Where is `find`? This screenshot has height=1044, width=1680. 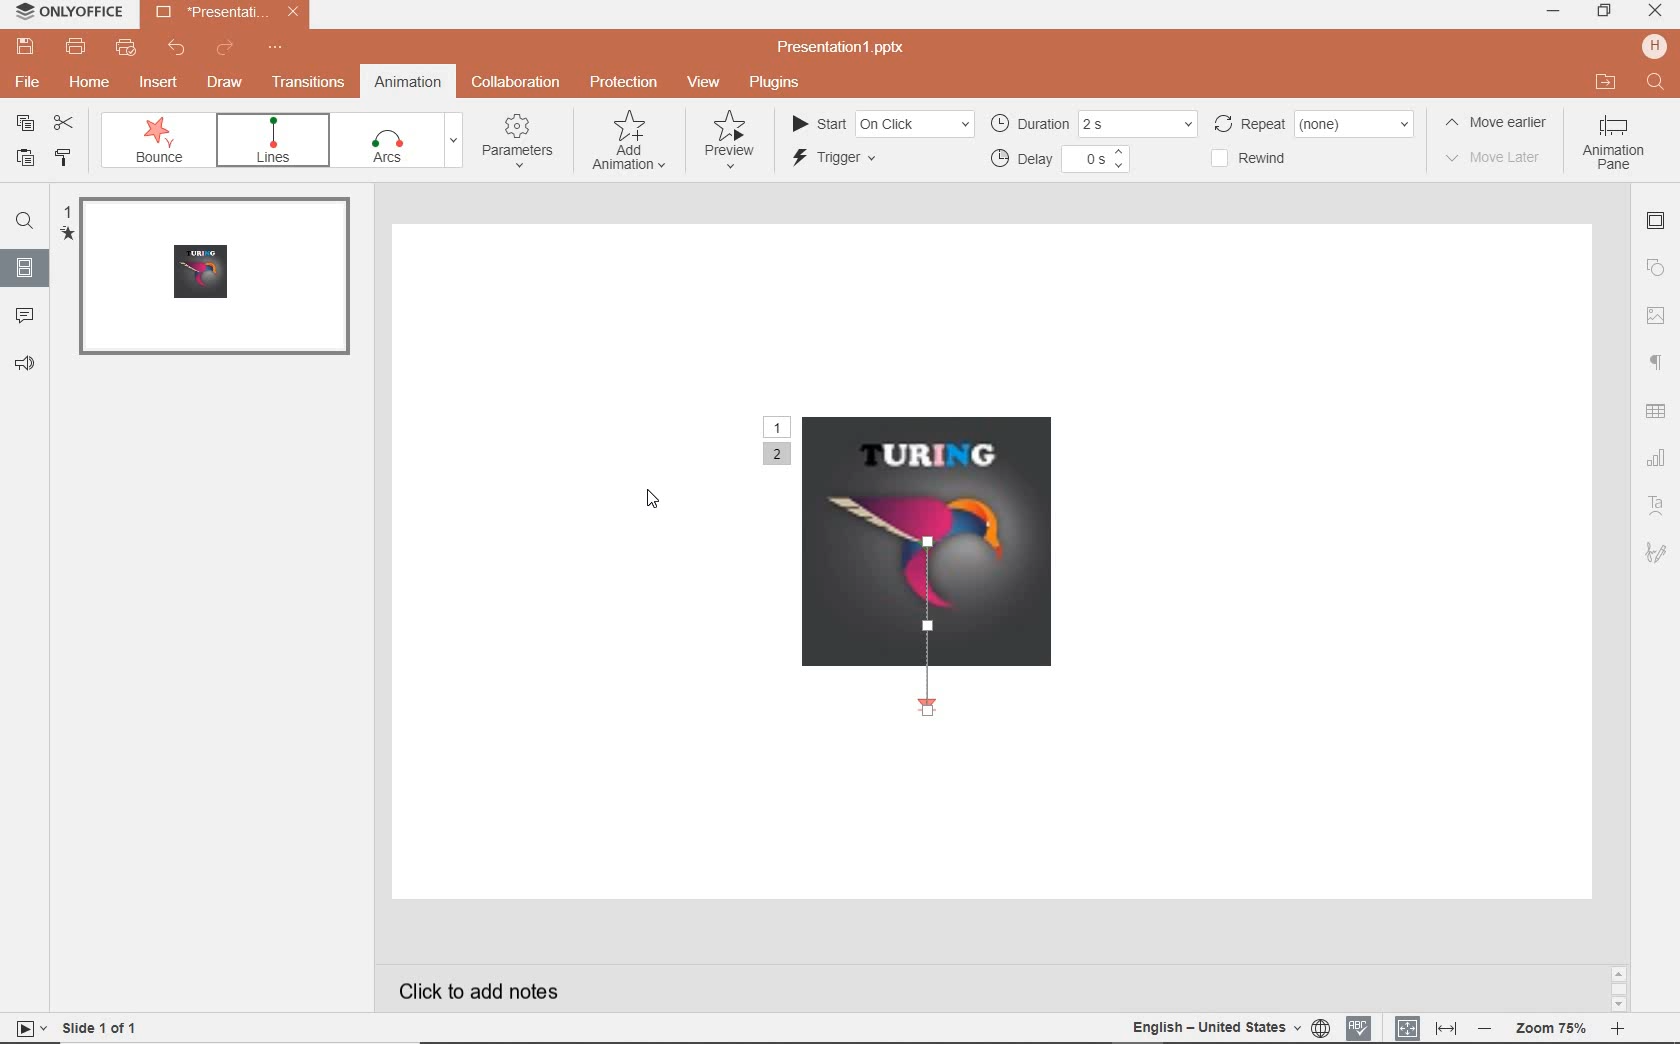
find is located at coordinates (26, 221).